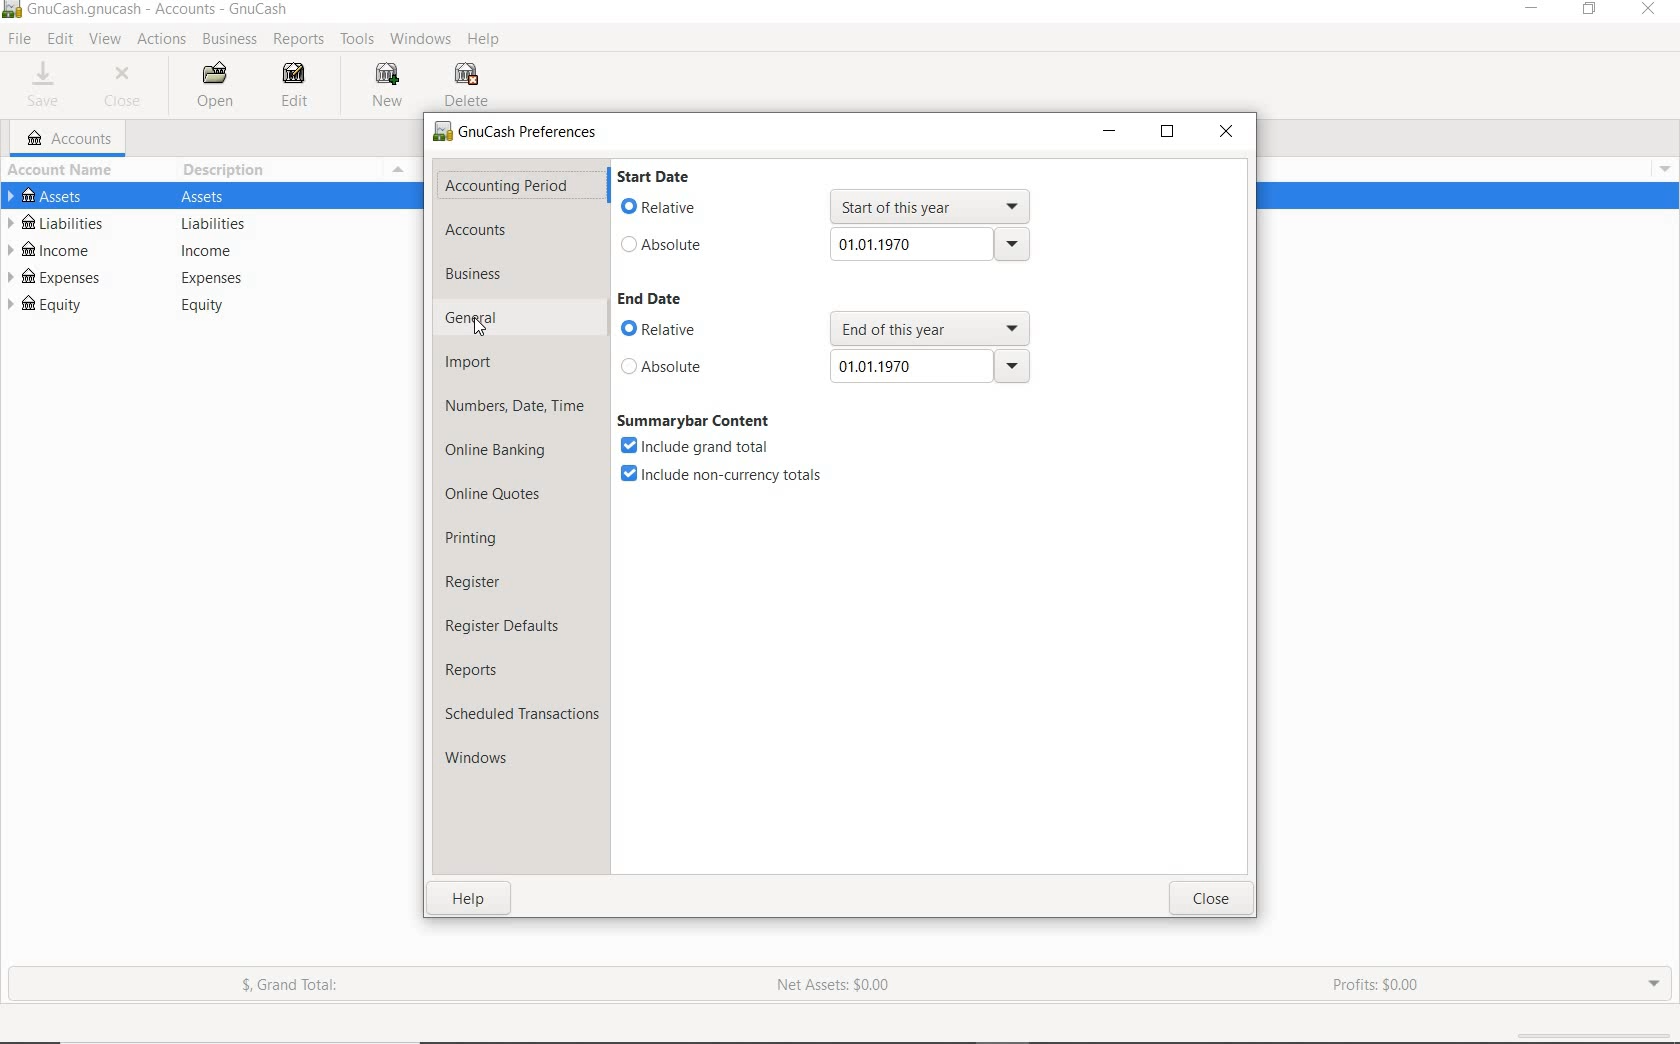  Describe the element at coordinates (223, 173) in the screenshot. I see `DESCRIPTION` at that location.